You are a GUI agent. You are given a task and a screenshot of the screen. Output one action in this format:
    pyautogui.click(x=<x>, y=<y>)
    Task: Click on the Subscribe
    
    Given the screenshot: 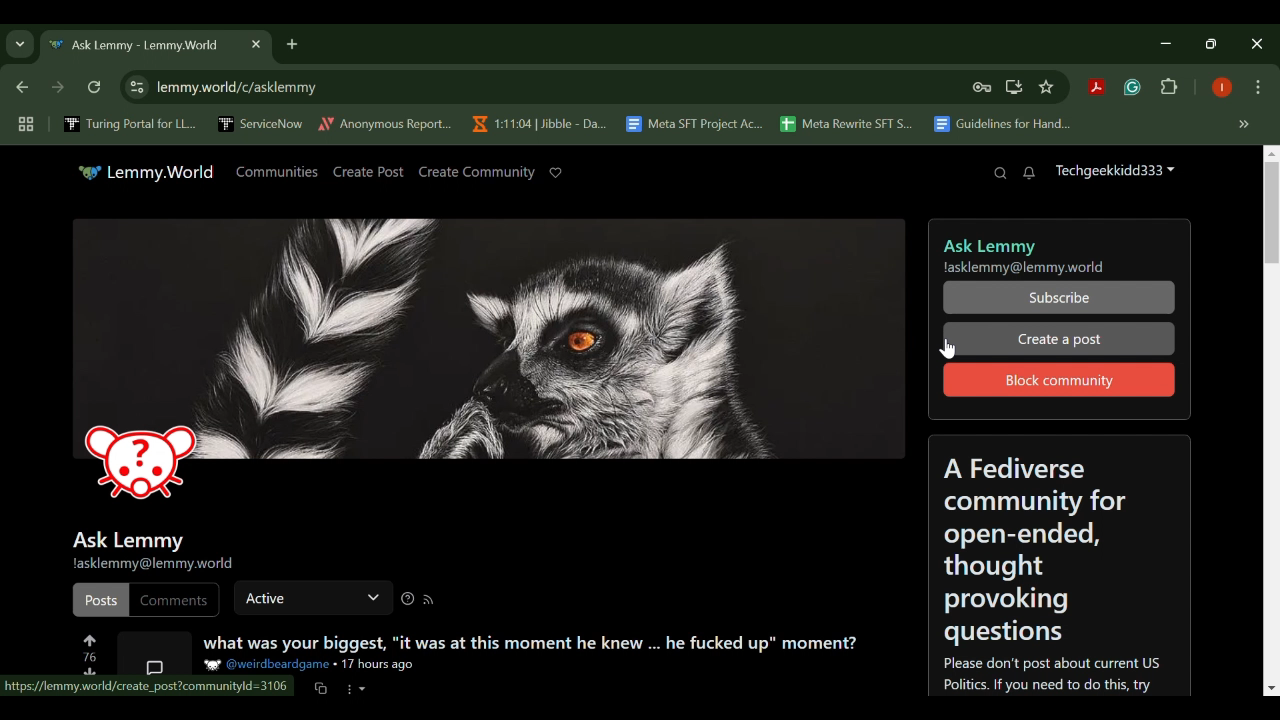 What is the action you would take?
    pyautogui.click(x=1059, y=299)
    